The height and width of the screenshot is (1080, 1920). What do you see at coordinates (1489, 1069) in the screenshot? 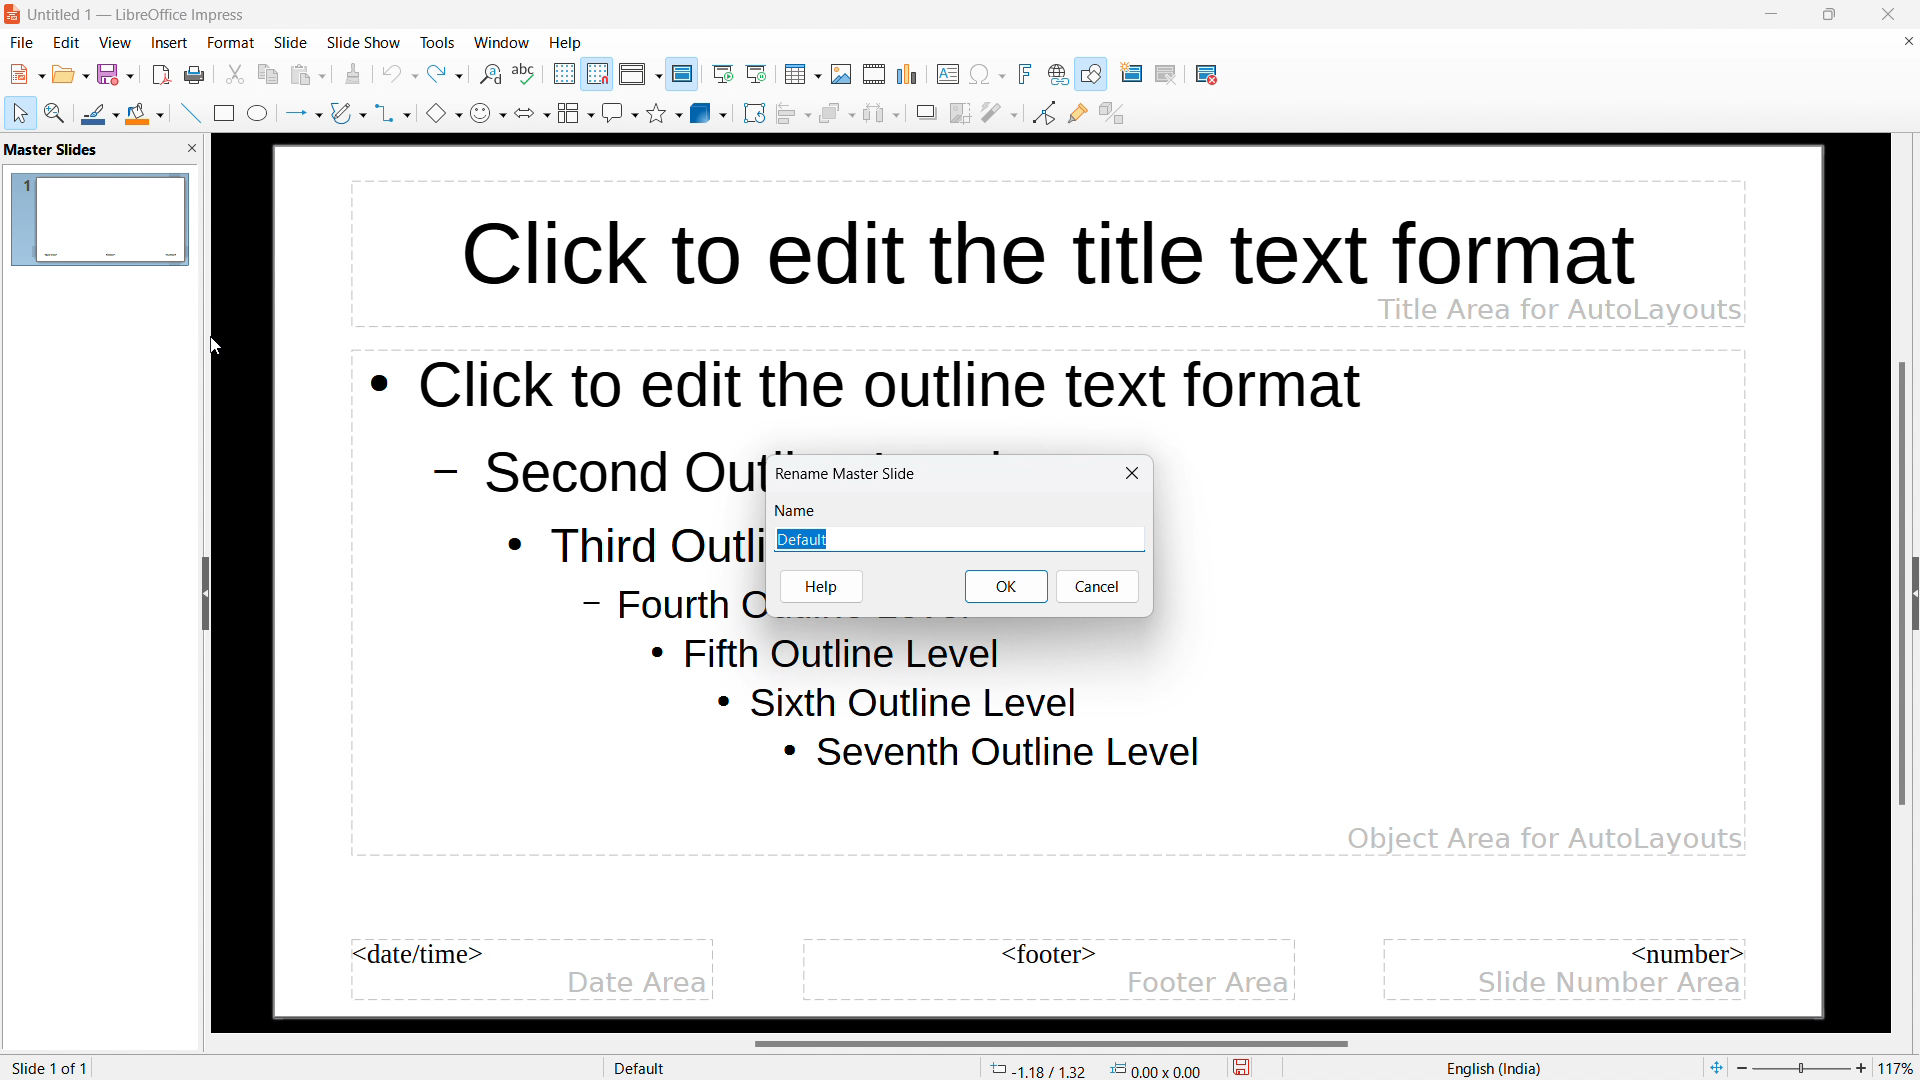
I see `English(India)` at bounding box center [1489, 1069].